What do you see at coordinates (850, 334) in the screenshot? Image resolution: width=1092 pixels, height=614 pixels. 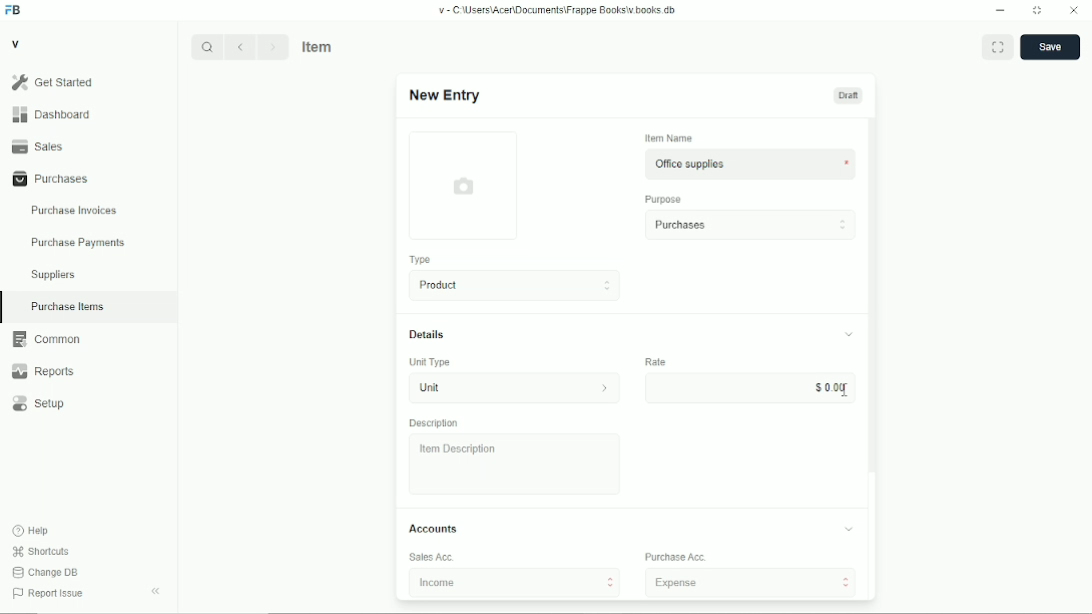 I see `toggle collapse/expand` at bounding box center [850, 334].